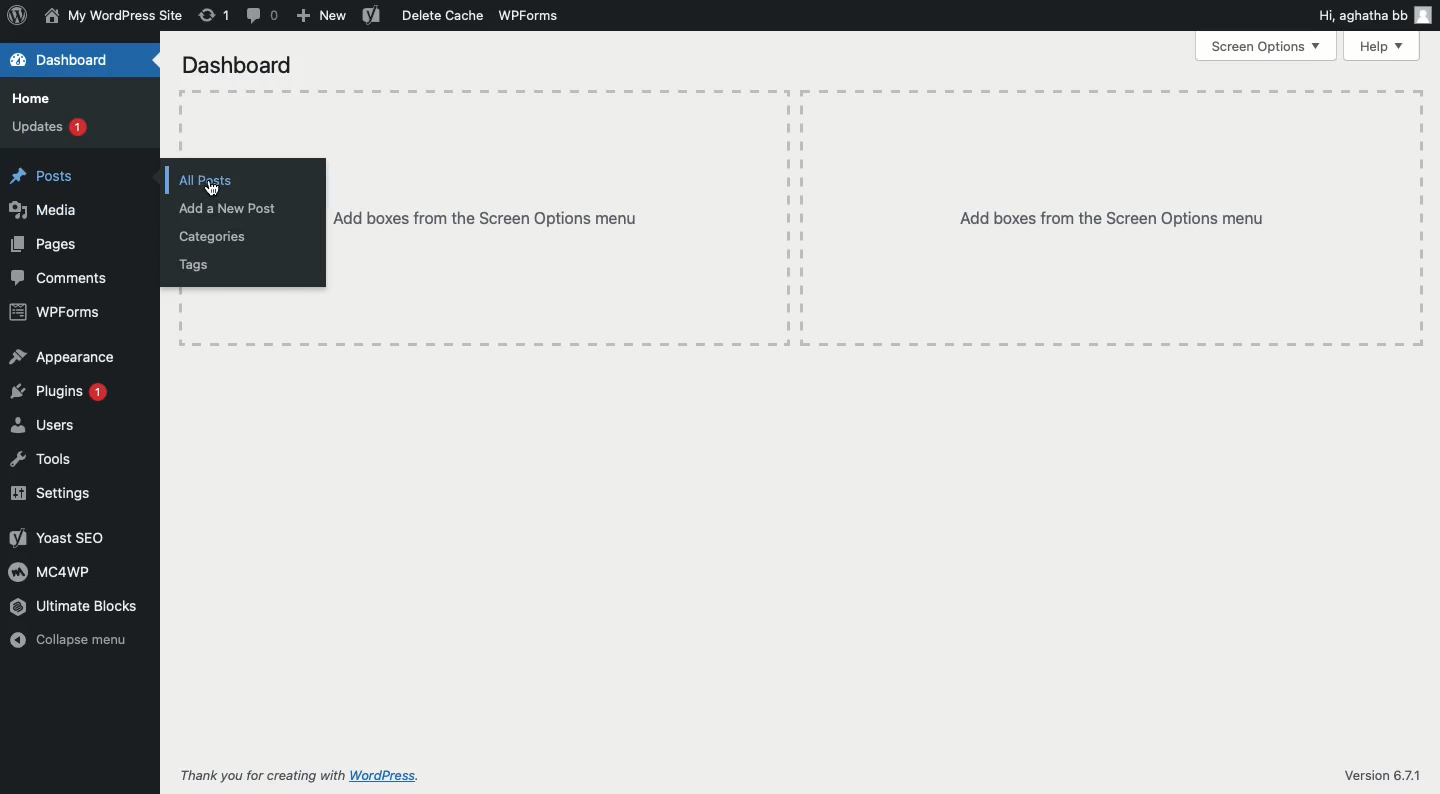 The height and width of the screenshot is (794, 1440). What do you see at coordinates (39, 97) in the screenshot?
I see `Home` at bounding box center [39, 97].